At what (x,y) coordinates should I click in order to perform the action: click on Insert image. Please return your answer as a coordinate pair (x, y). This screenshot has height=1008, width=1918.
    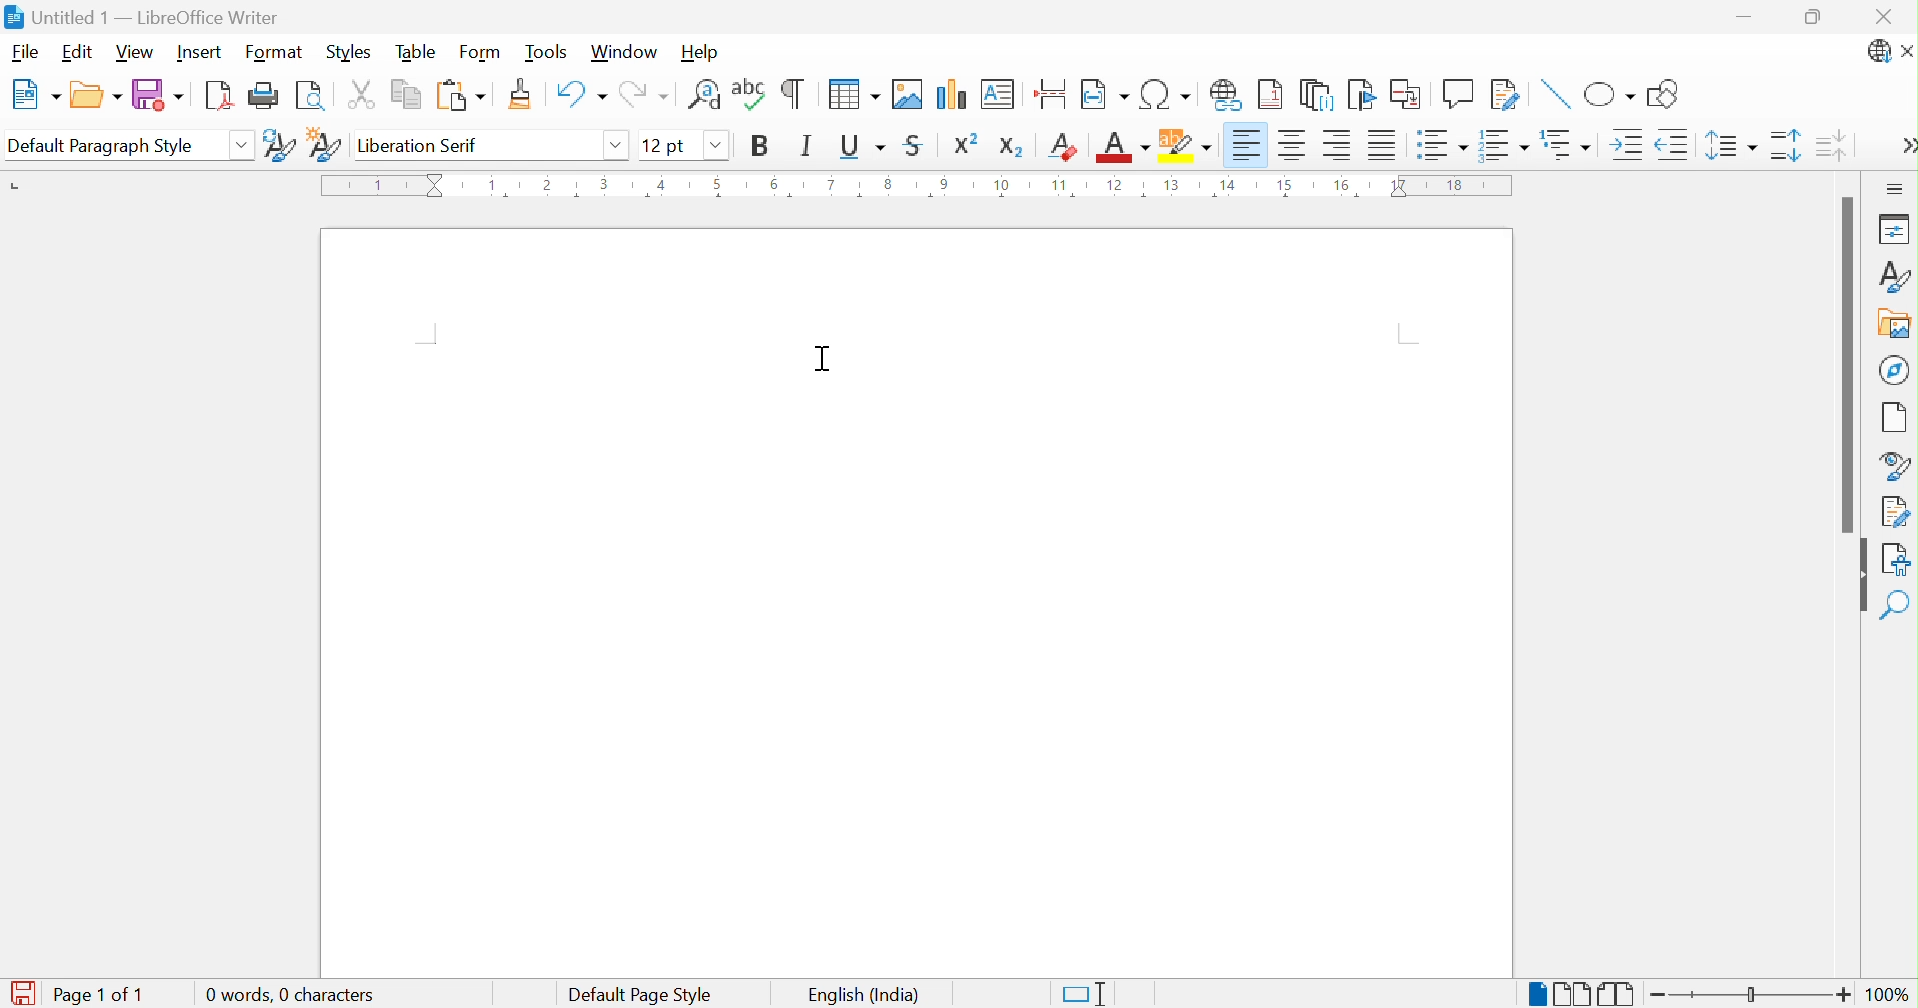
    Looking at the image, I should click on (910, 93).